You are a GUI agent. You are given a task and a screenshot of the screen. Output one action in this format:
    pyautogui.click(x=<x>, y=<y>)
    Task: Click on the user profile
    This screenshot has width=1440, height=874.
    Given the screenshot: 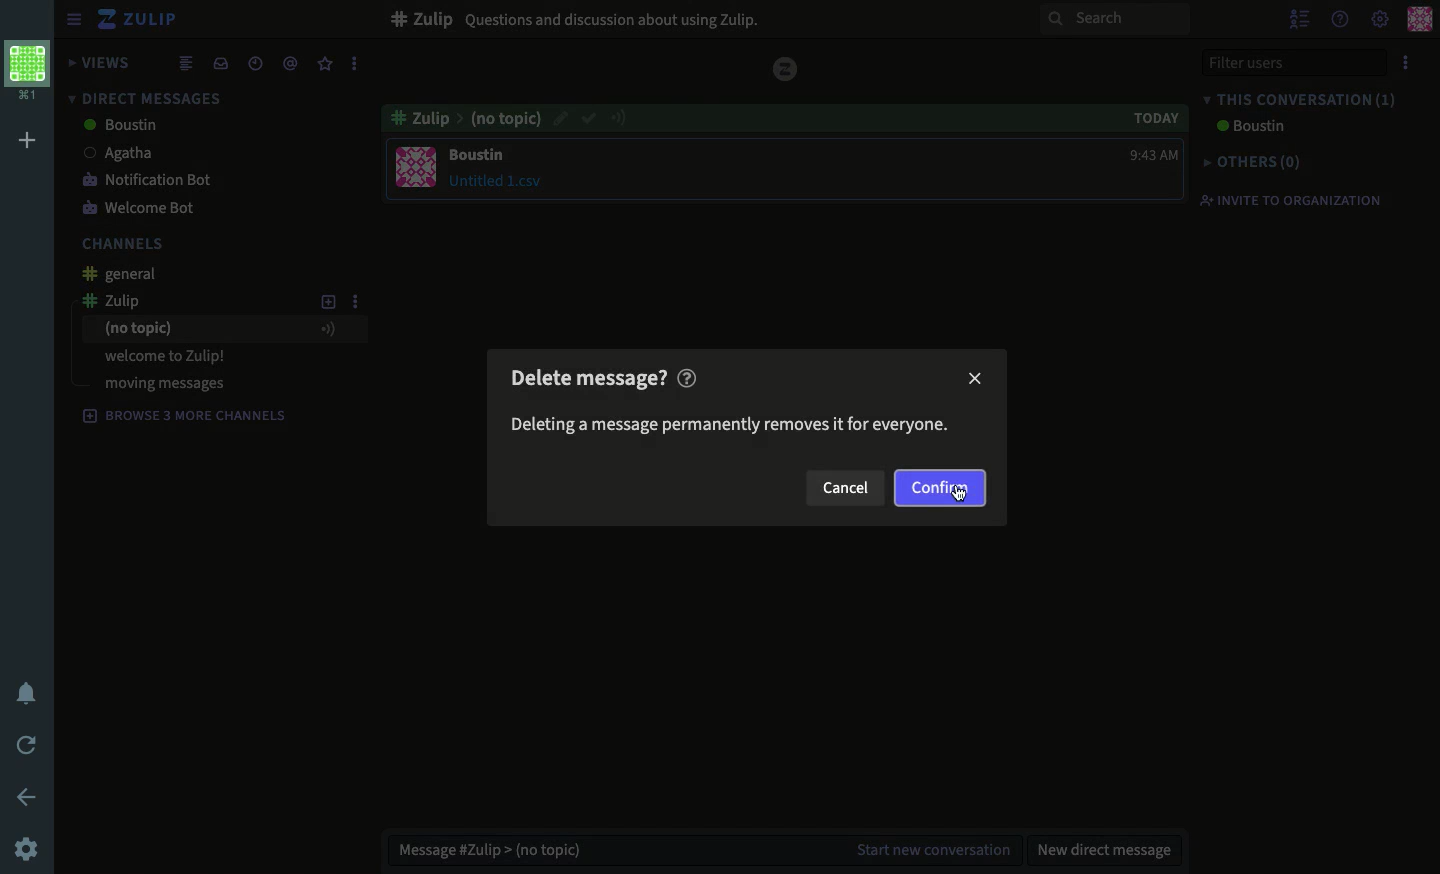 What is the action you would take?
    pyautogui.click(x=418, y=167)
    